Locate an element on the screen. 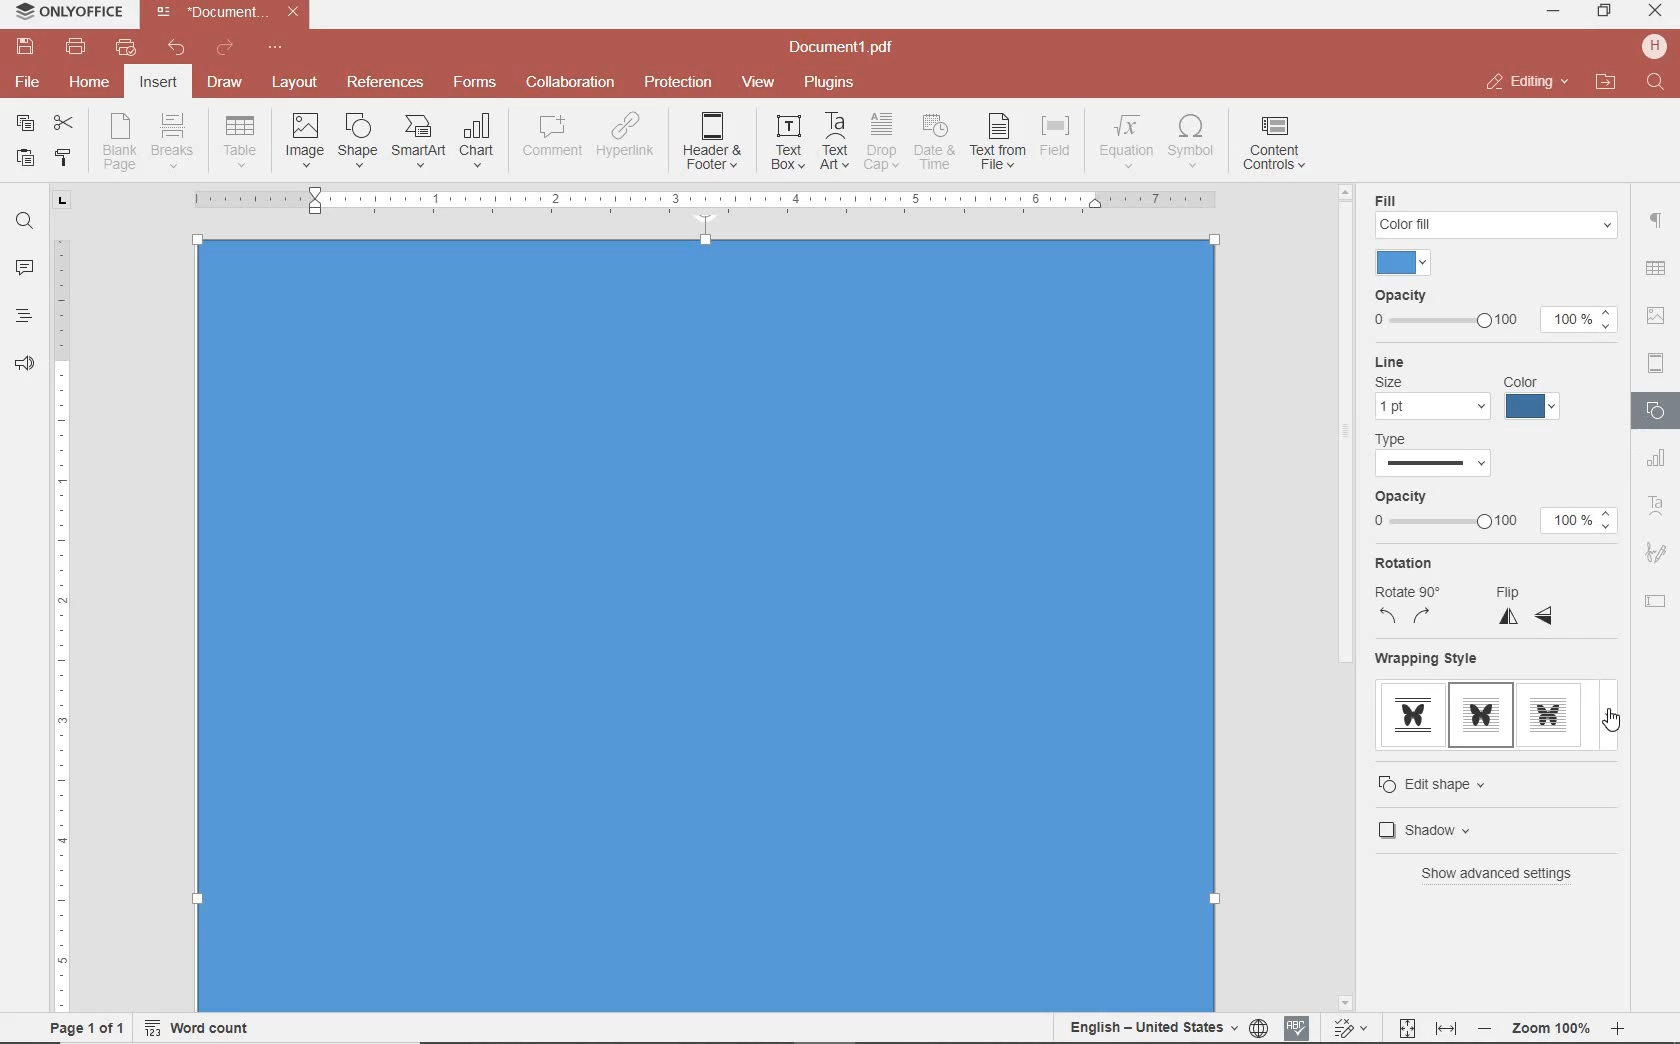  INSERT TEXT ART is located at coordinates (834, 142).